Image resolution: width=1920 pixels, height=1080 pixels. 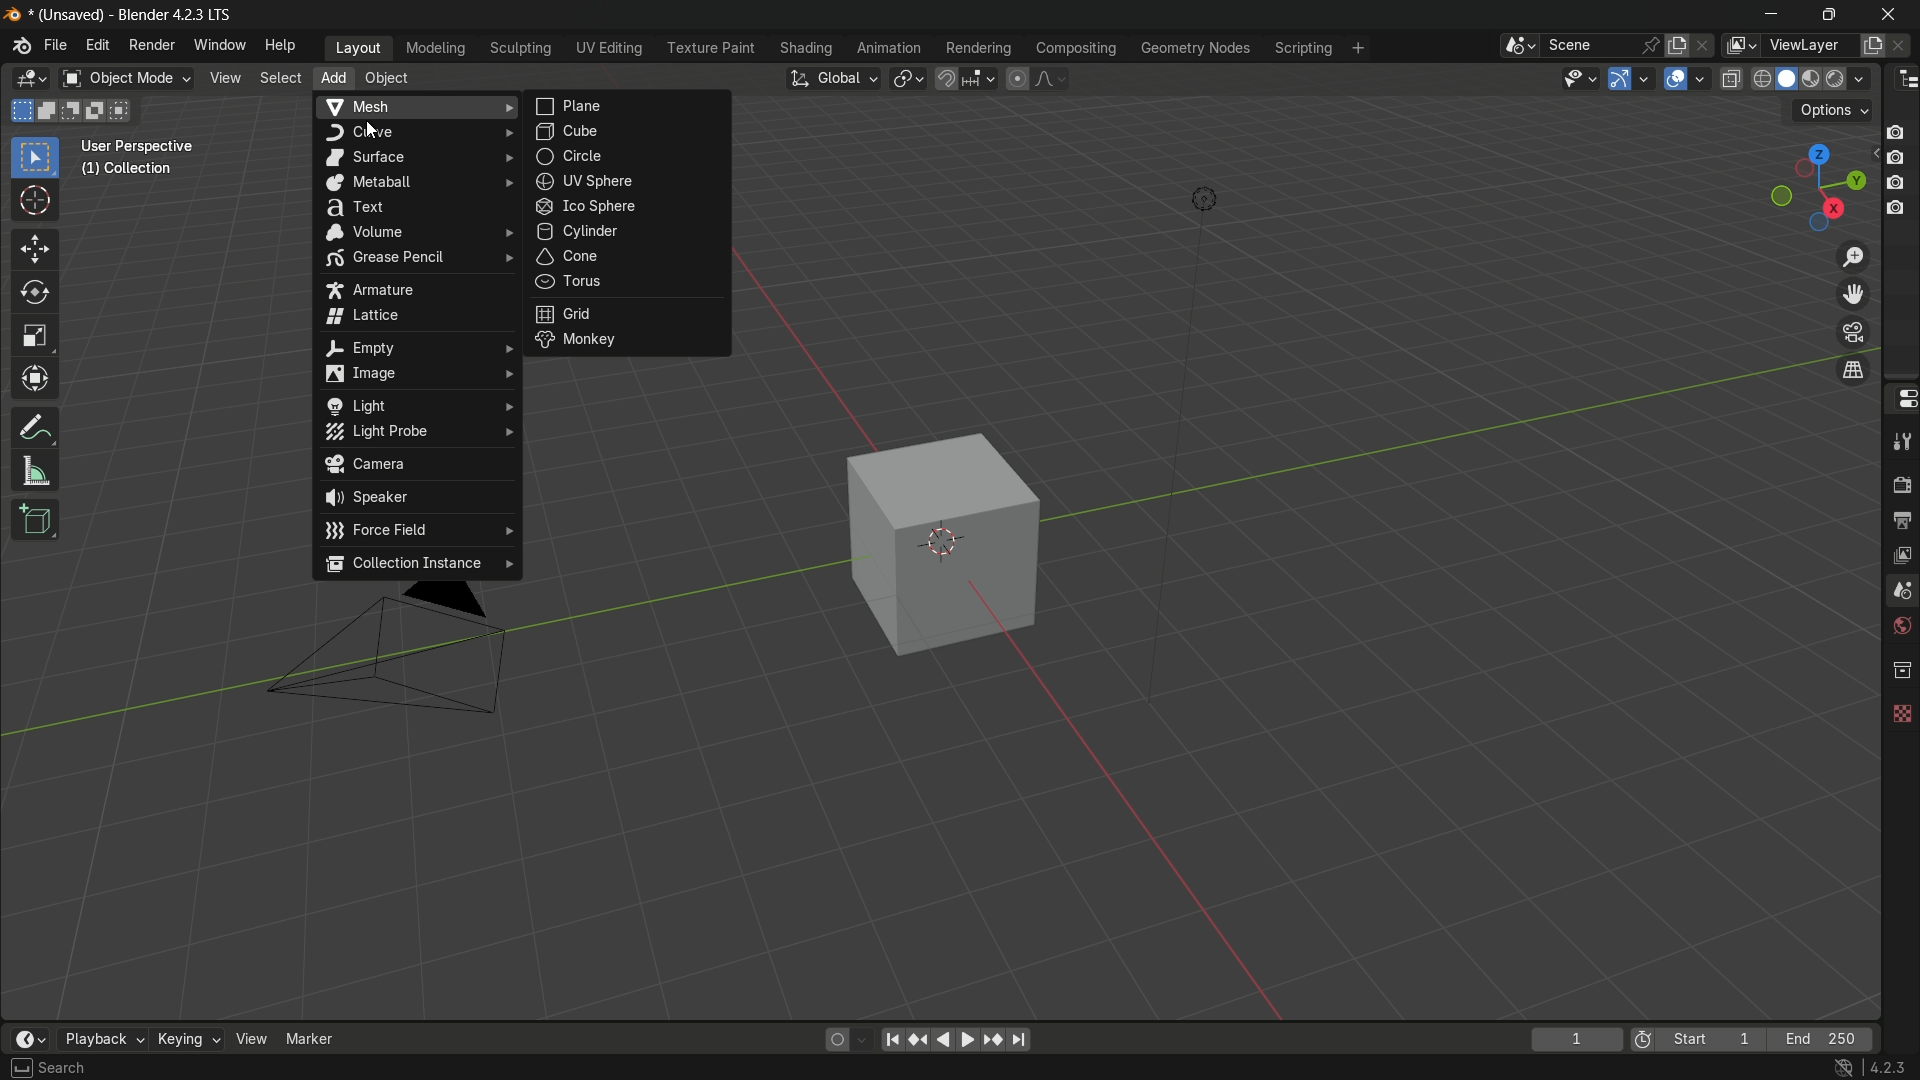 What do you see at coordinates (1589, 45) in the screenshot?
I see `scene name` at bounding box center [1589, 45].